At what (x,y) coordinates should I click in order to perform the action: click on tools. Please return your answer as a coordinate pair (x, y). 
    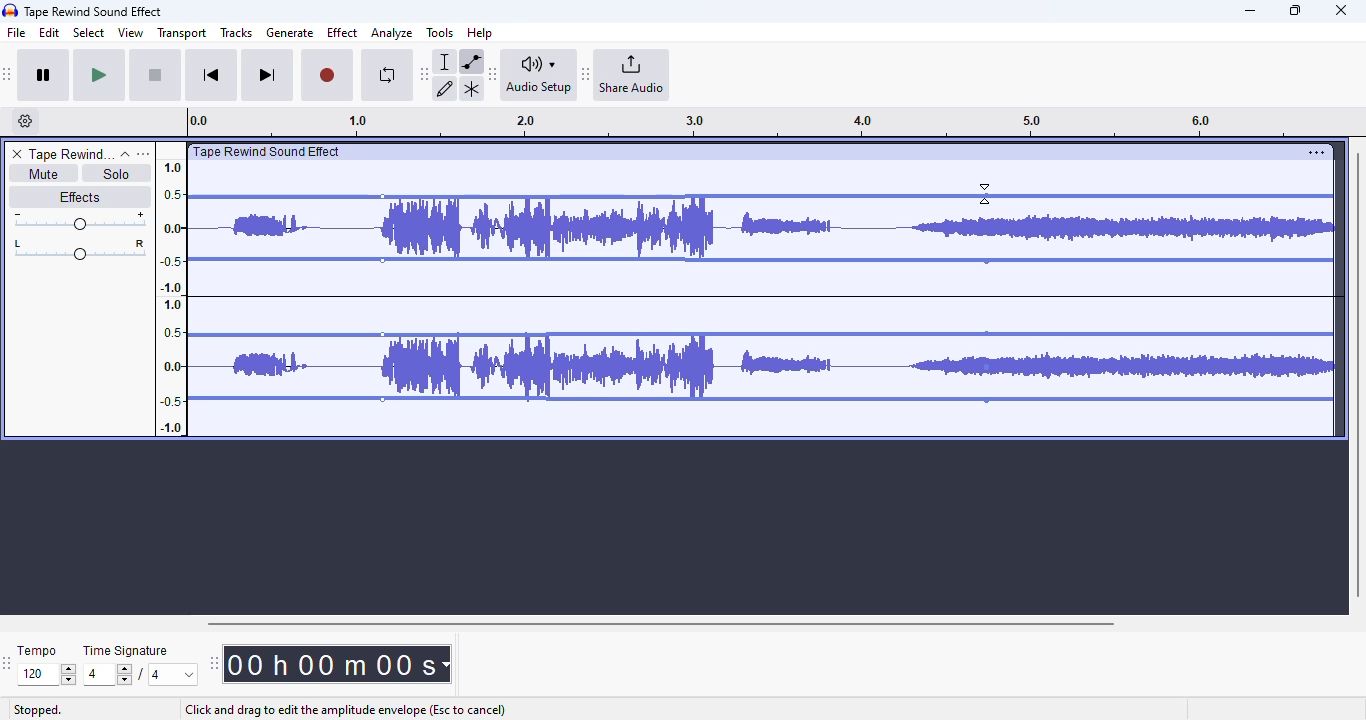
    Looking at the image, I should click on (440, 32).